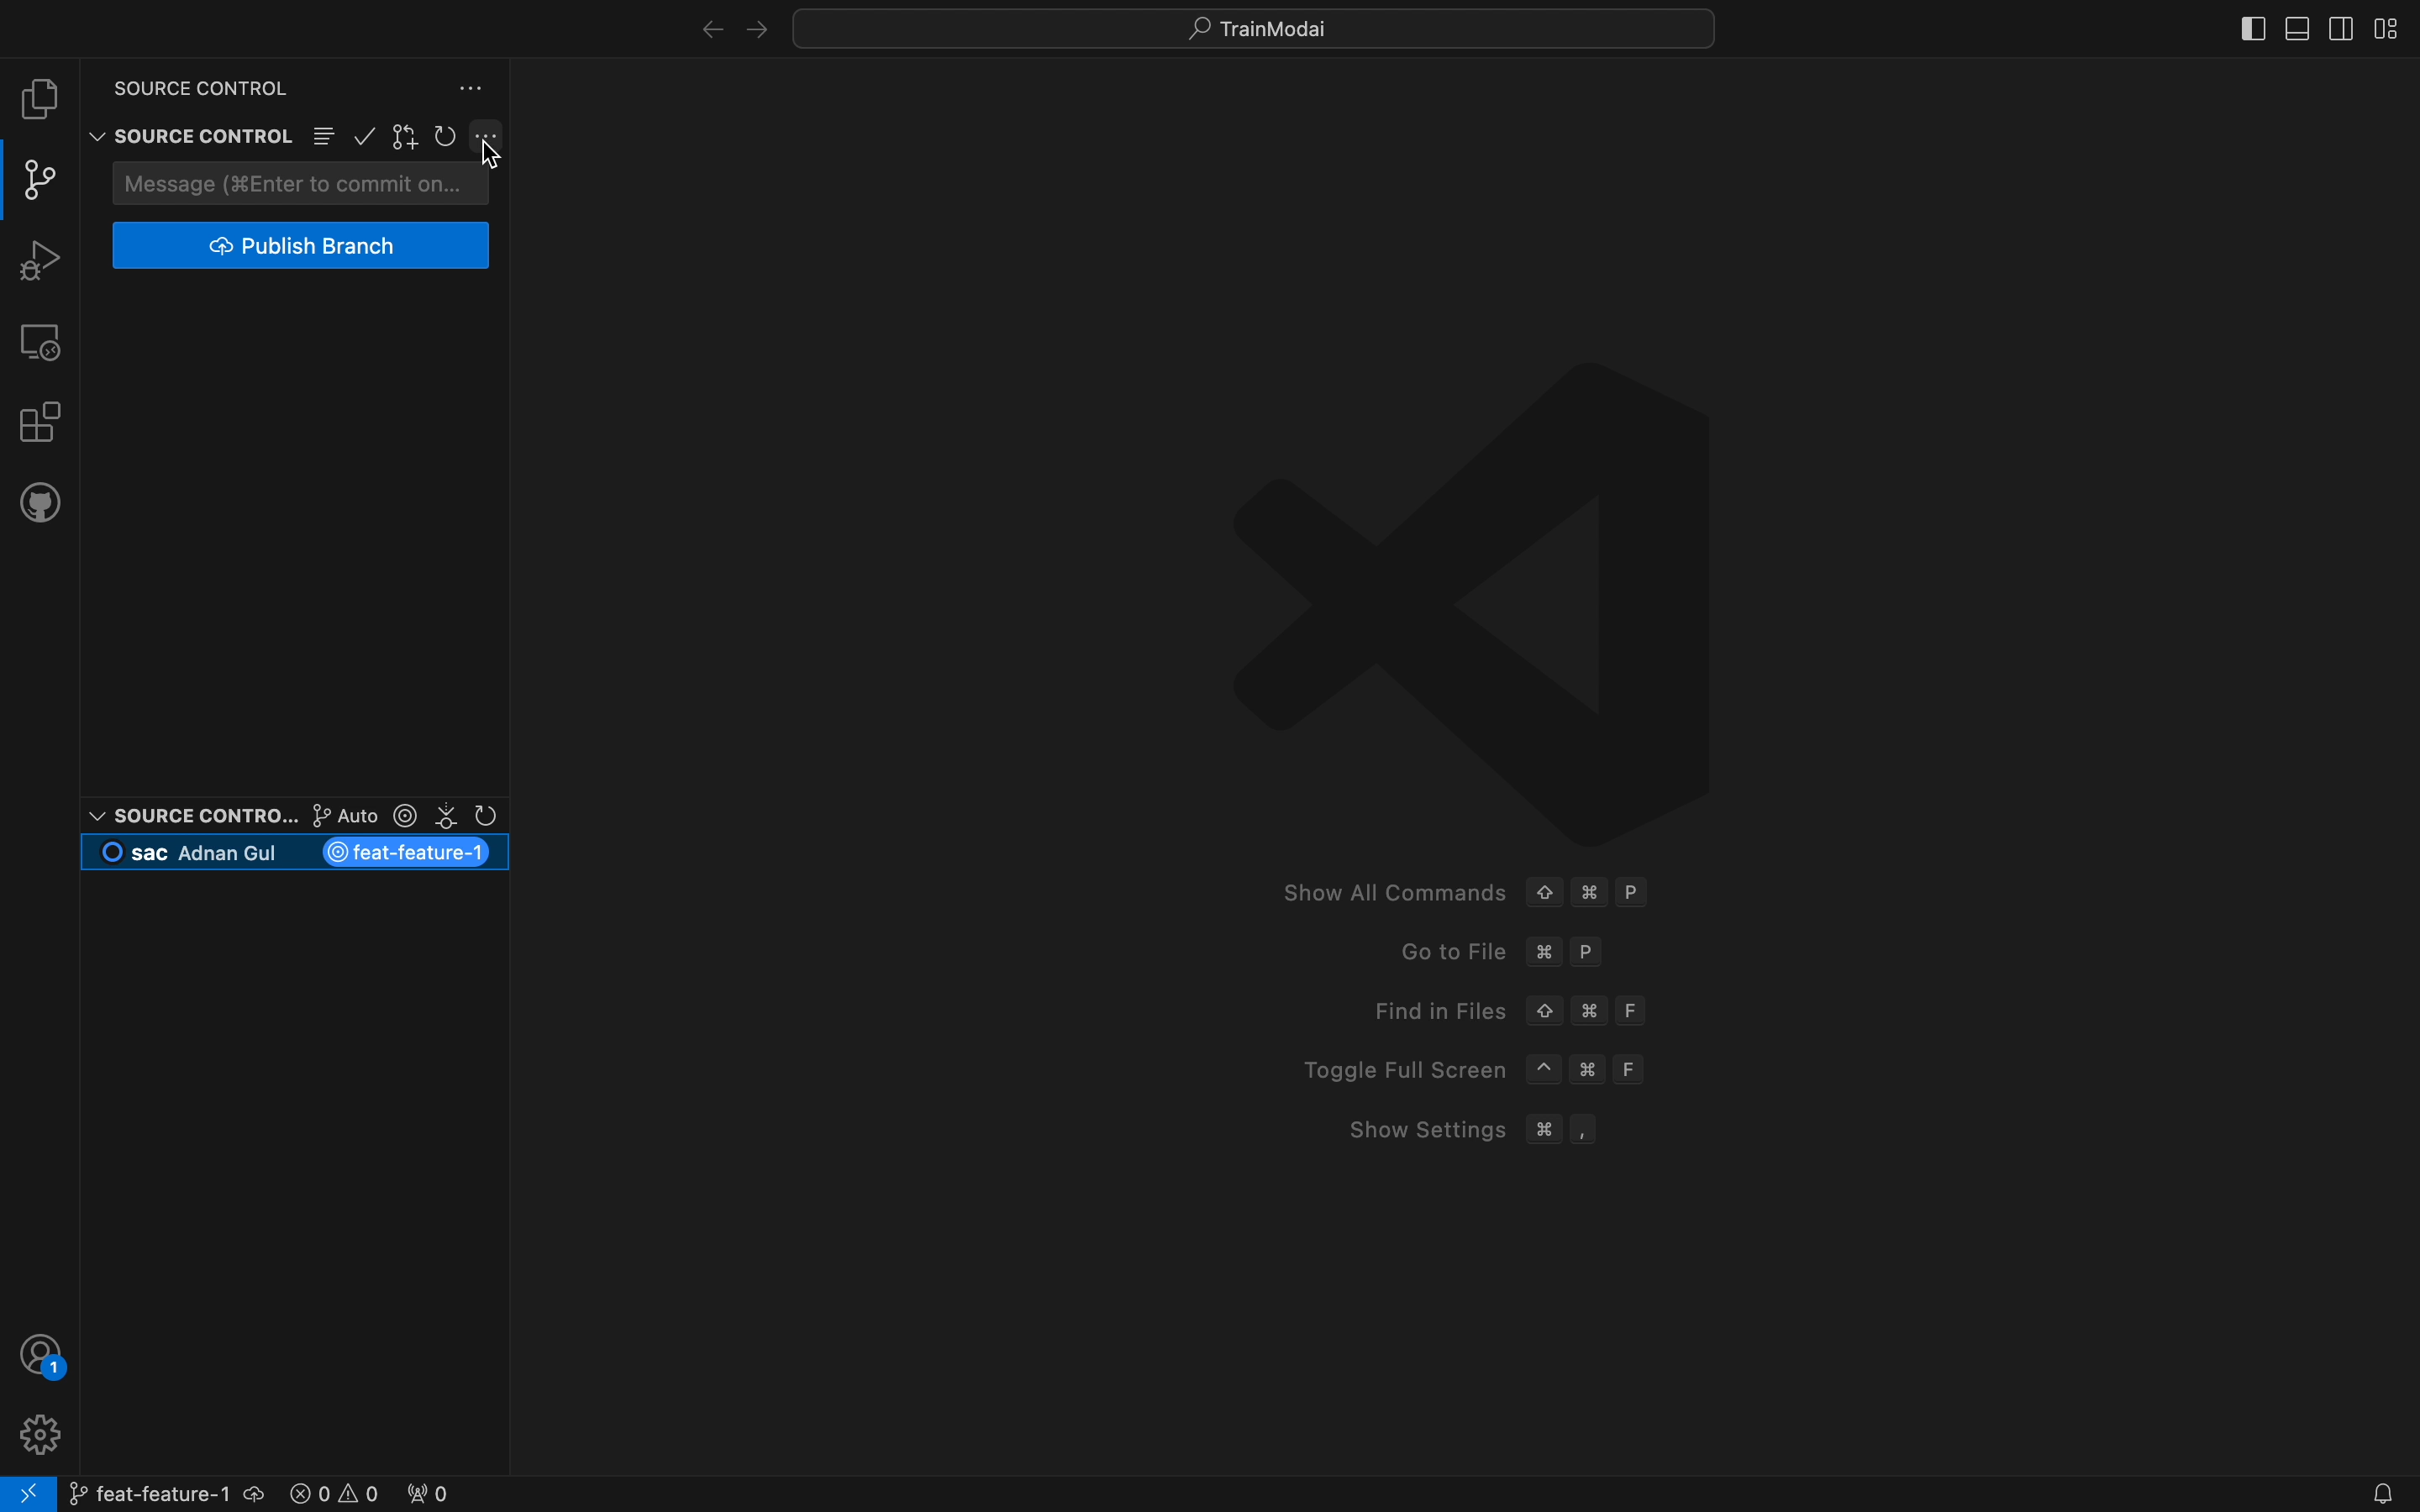 The image size is (2420, 1512). What do you see at coordinates (1544, 1070) in the screenshot?
I see `^` at bounding box center [1544, 1070].